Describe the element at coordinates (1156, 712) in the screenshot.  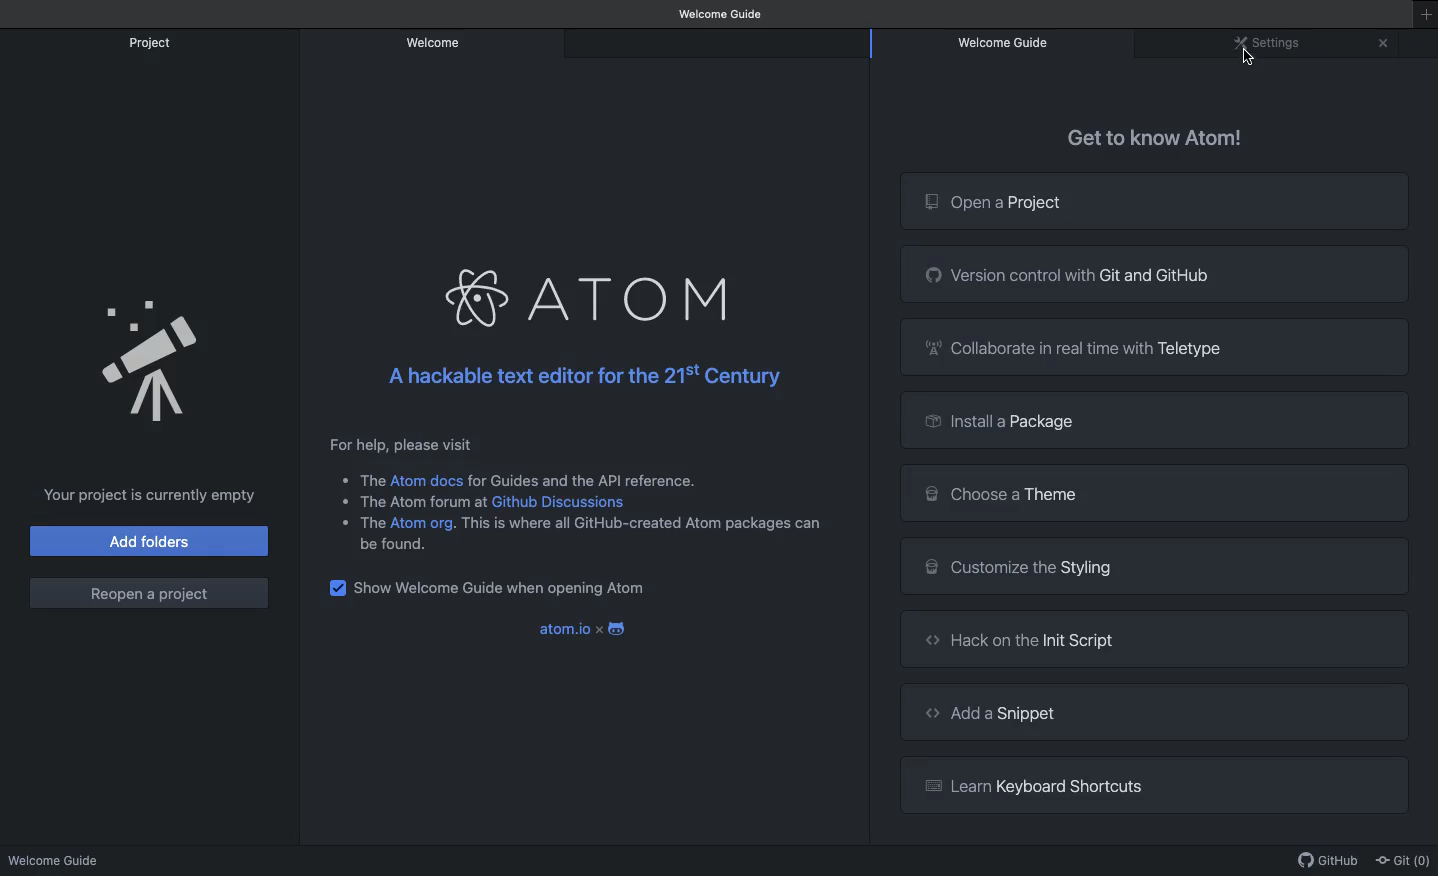
I see `Add a snippet` at that location.